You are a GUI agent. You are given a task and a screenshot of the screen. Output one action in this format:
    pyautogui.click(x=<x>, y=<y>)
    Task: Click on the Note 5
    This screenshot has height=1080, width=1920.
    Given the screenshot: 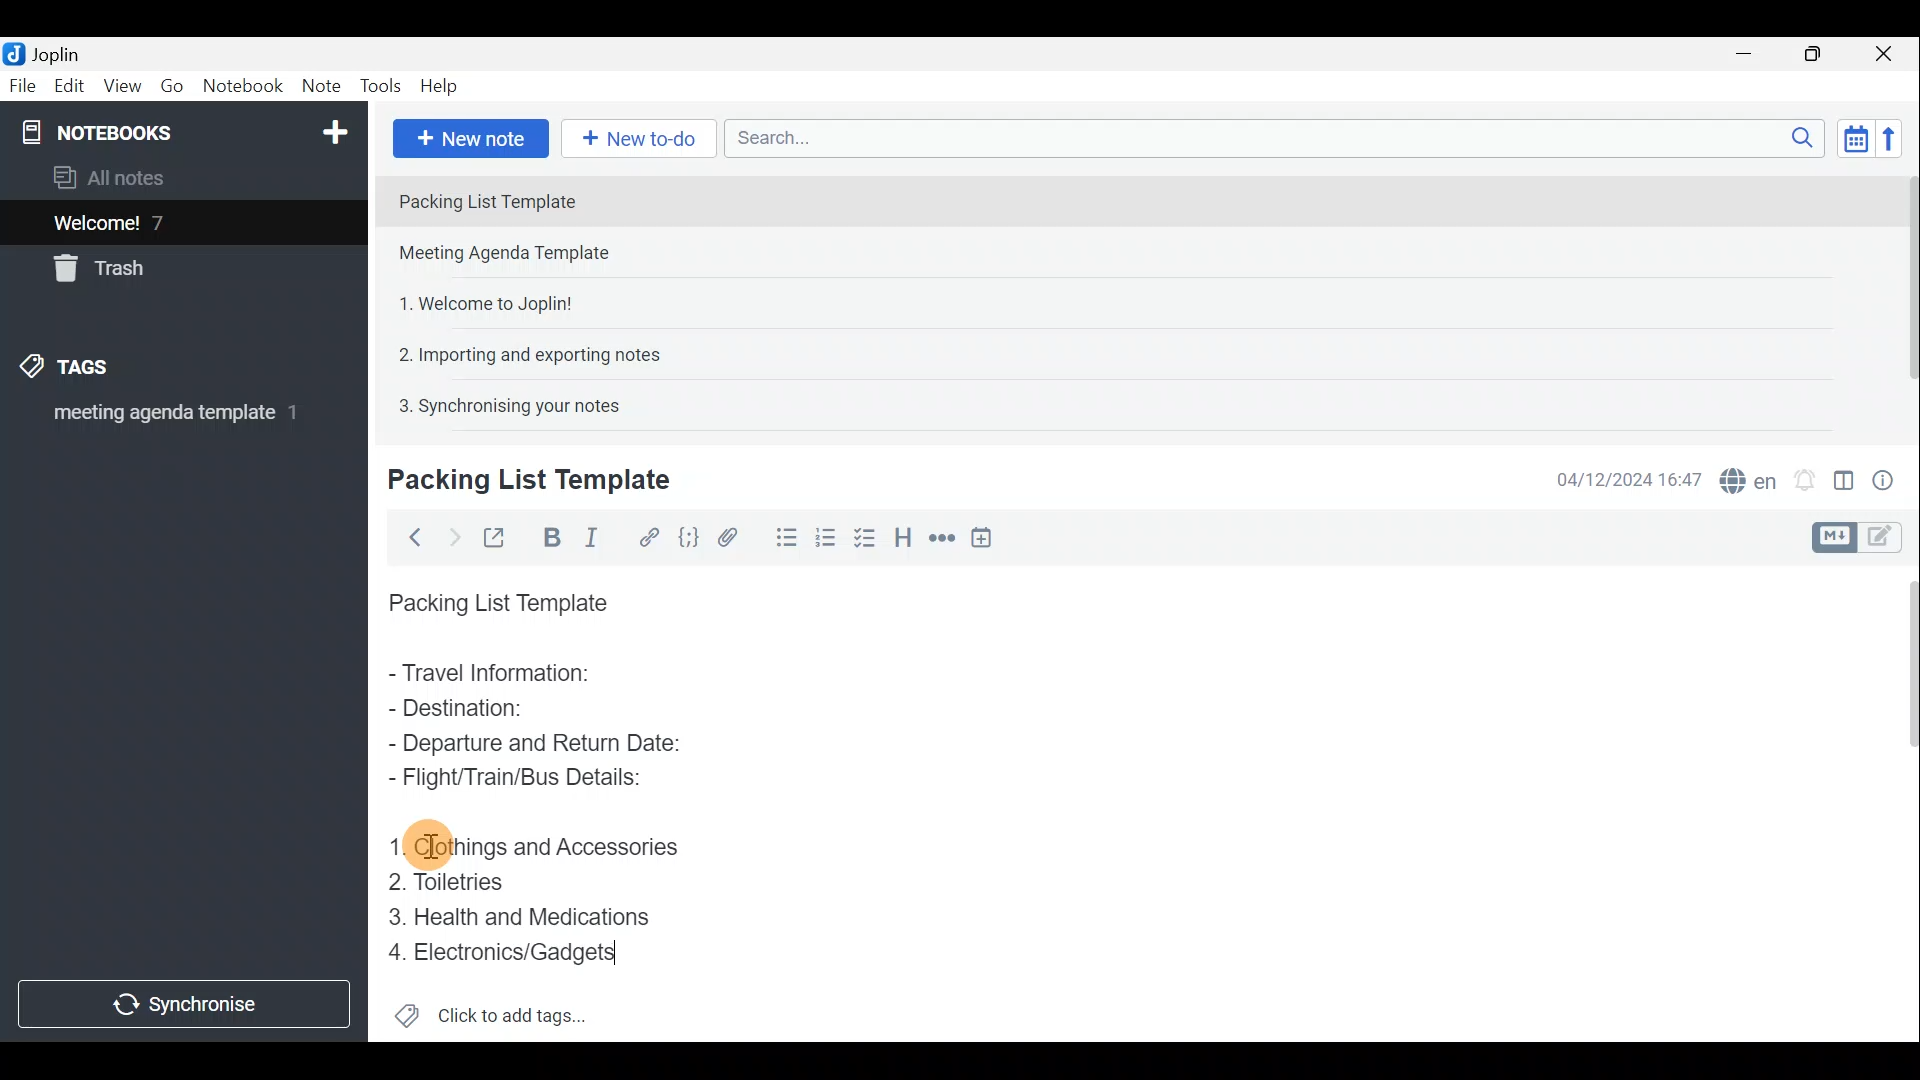 What is the action you would take?
    pyautogui.click(x=501, y=403)
    